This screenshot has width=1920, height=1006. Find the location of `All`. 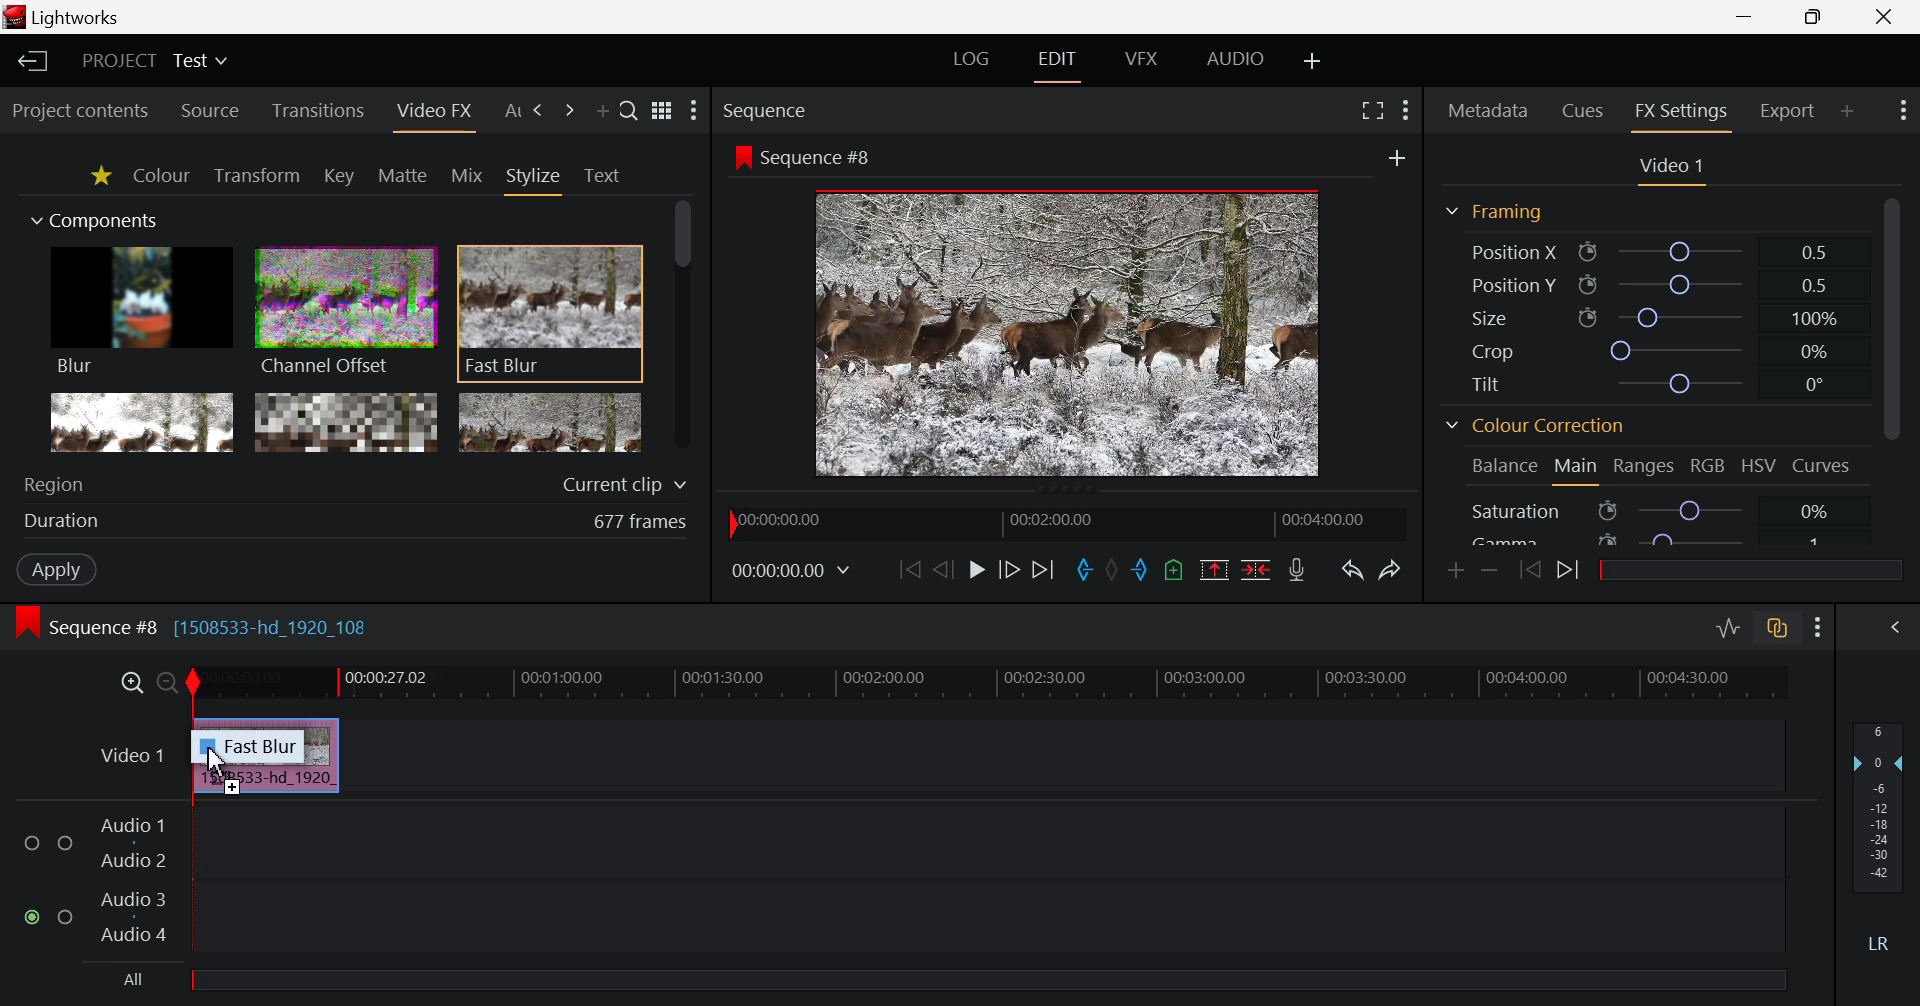

All is located at coordinates (130, 978).